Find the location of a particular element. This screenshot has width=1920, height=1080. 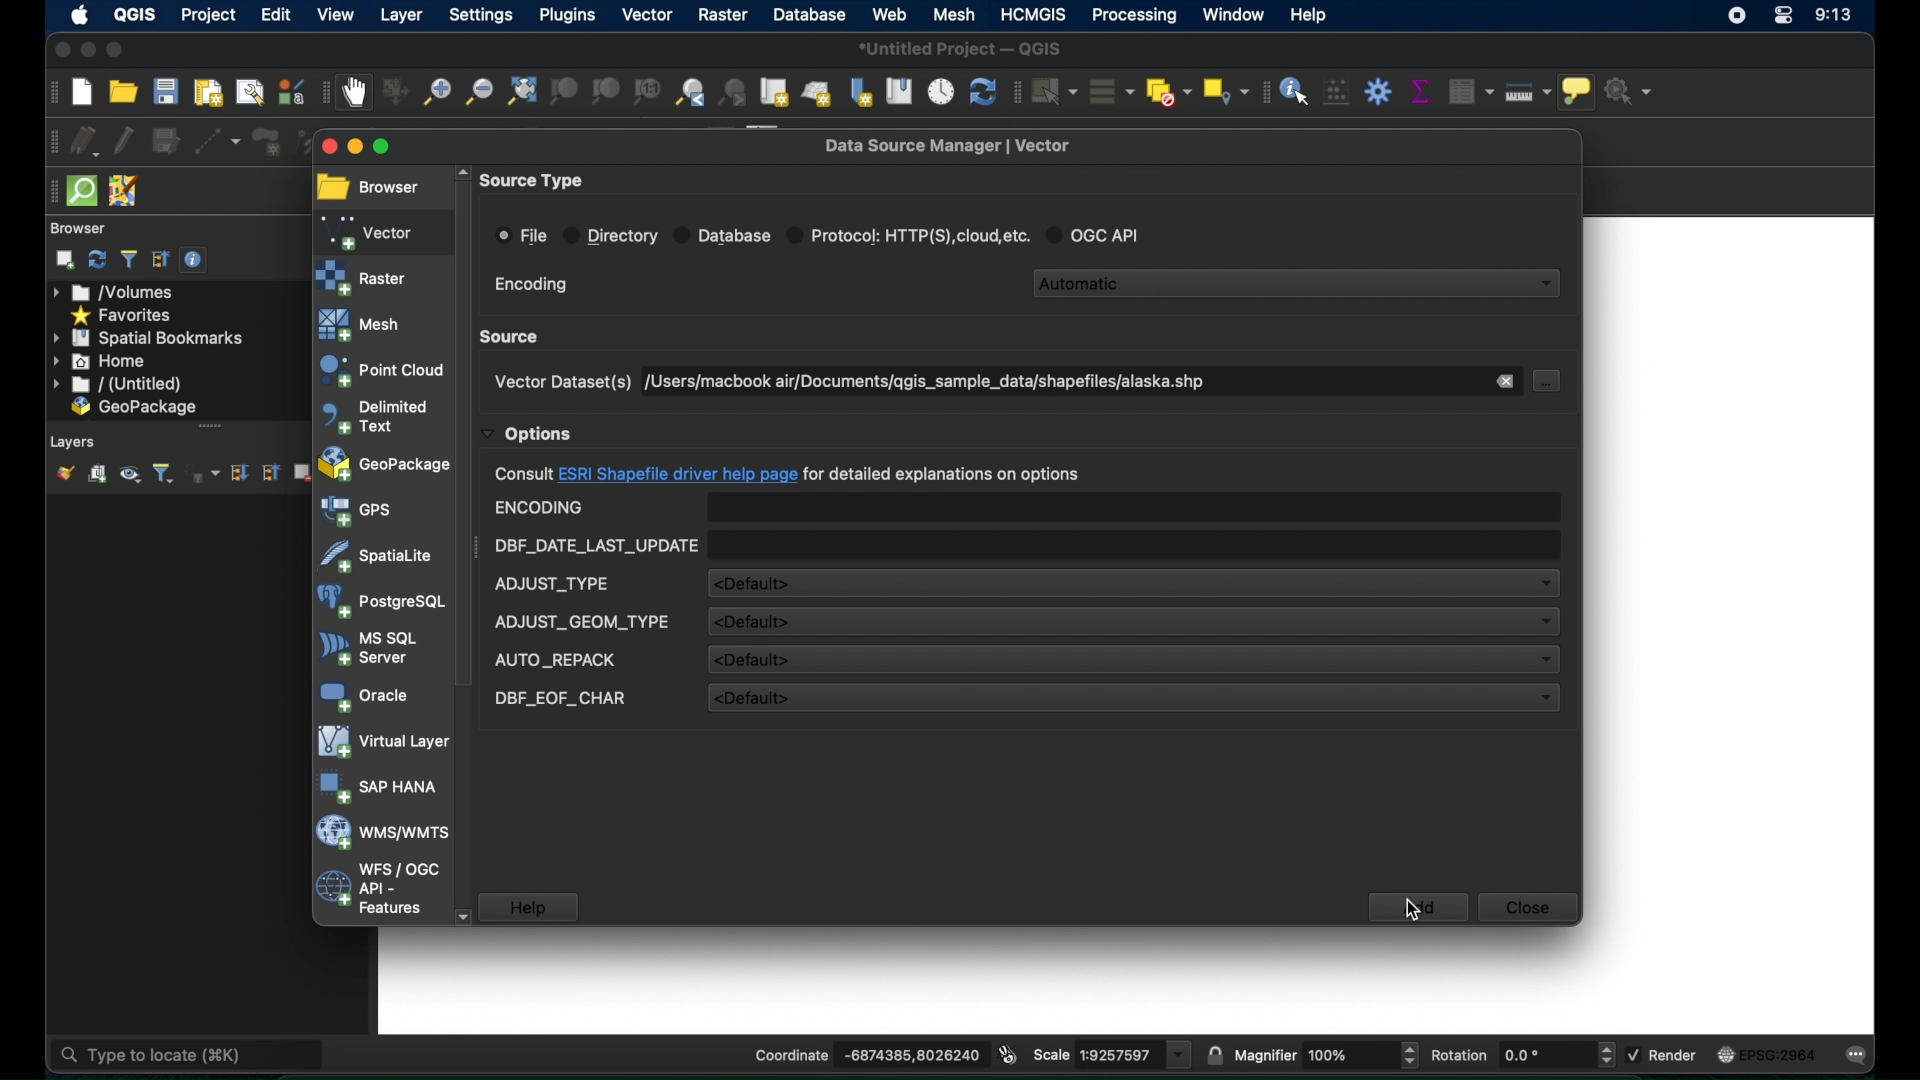

geopackage is located at coordinates (385, 466).